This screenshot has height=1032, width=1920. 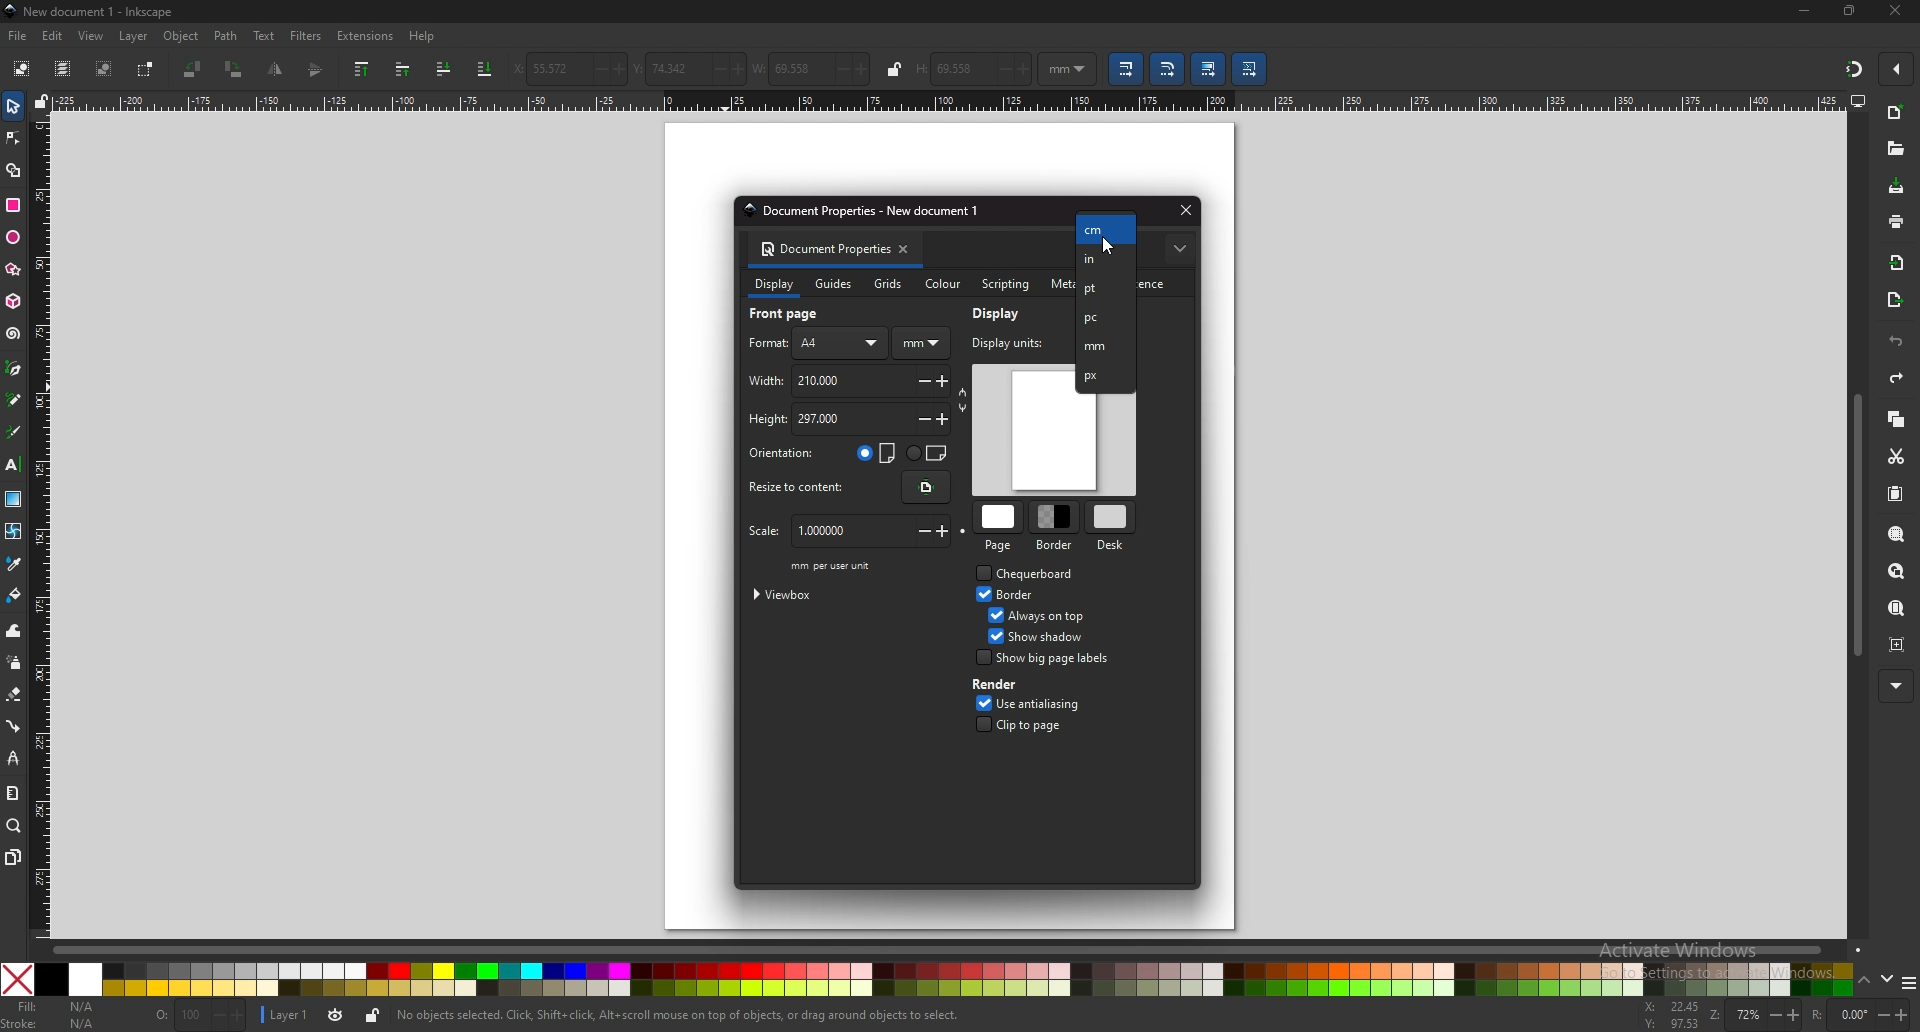 What do you see at coordinates (370, 1017) in the screenshot?
I see `unlock` at bounding box center [370, 1017].